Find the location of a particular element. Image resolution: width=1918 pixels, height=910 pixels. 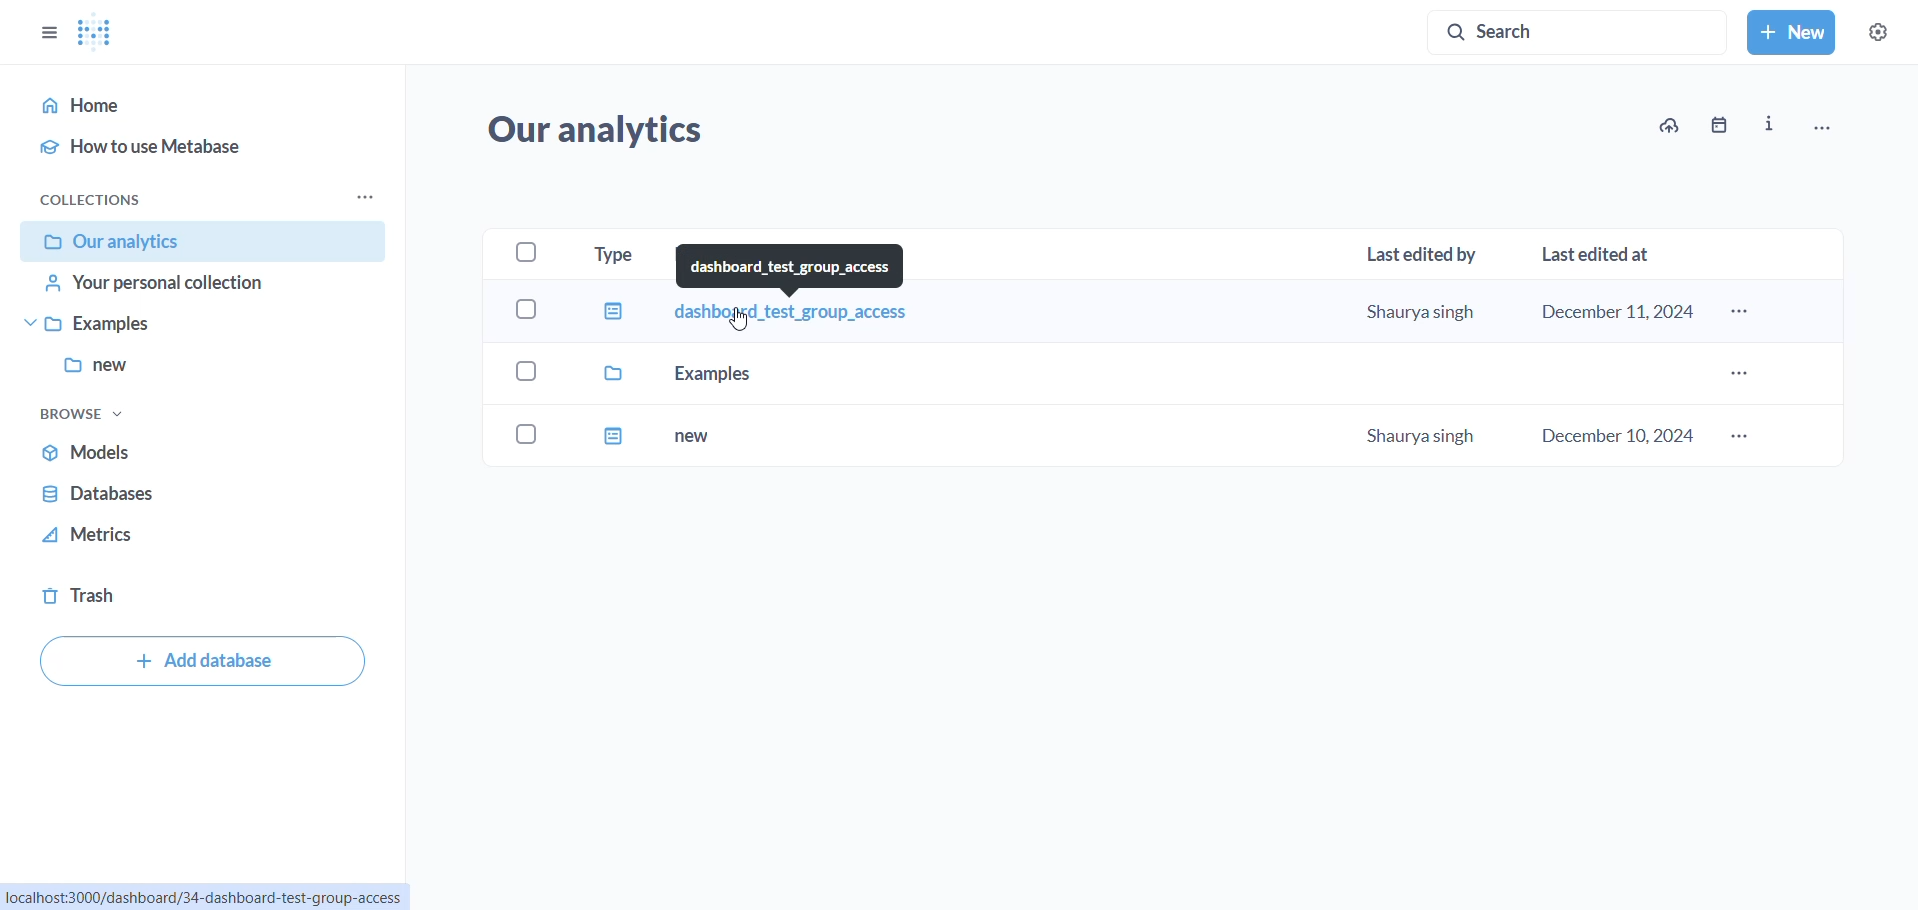

metrics is located at coordinates (193, 541).